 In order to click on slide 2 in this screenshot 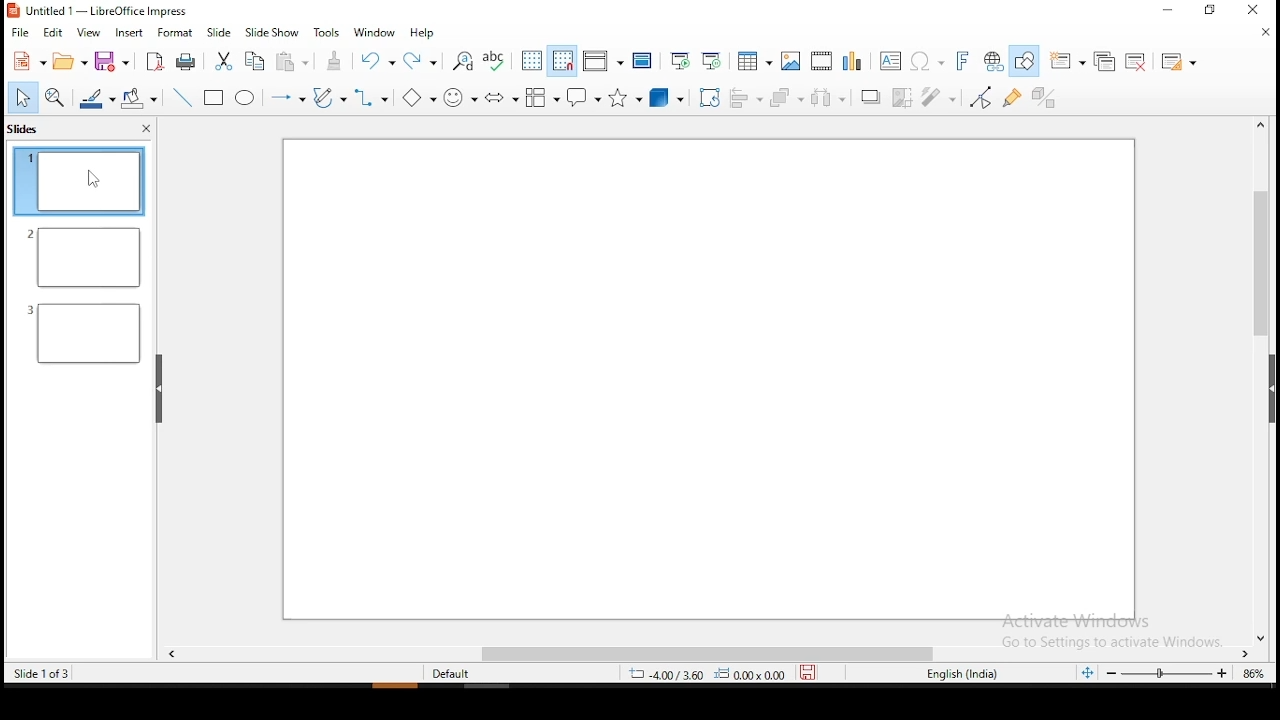, I will do `click(81, 257)`.